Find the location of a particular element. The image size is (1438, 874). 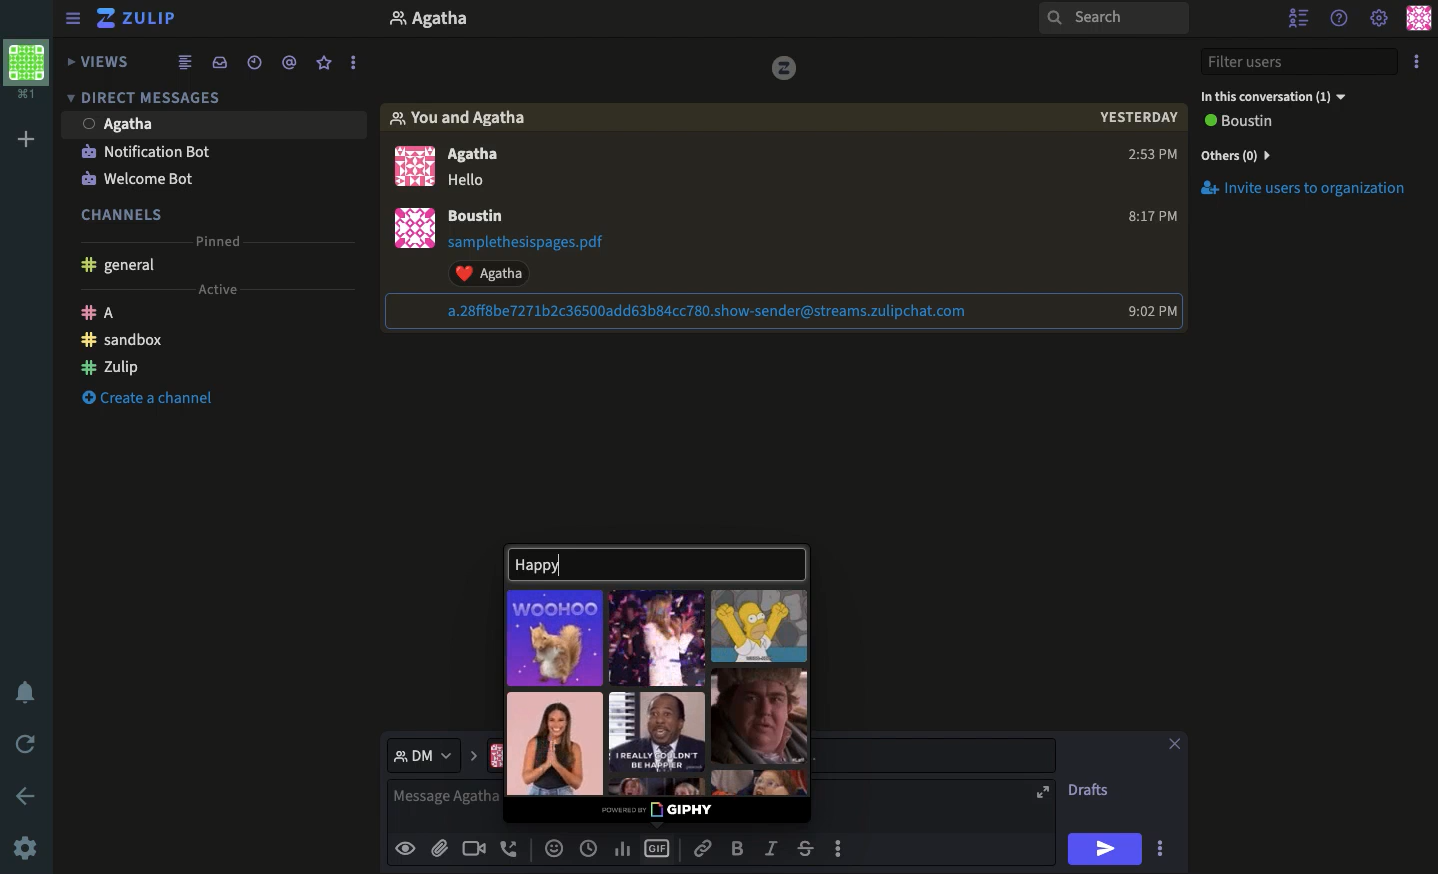

search is located at coordinates (1114, 24).